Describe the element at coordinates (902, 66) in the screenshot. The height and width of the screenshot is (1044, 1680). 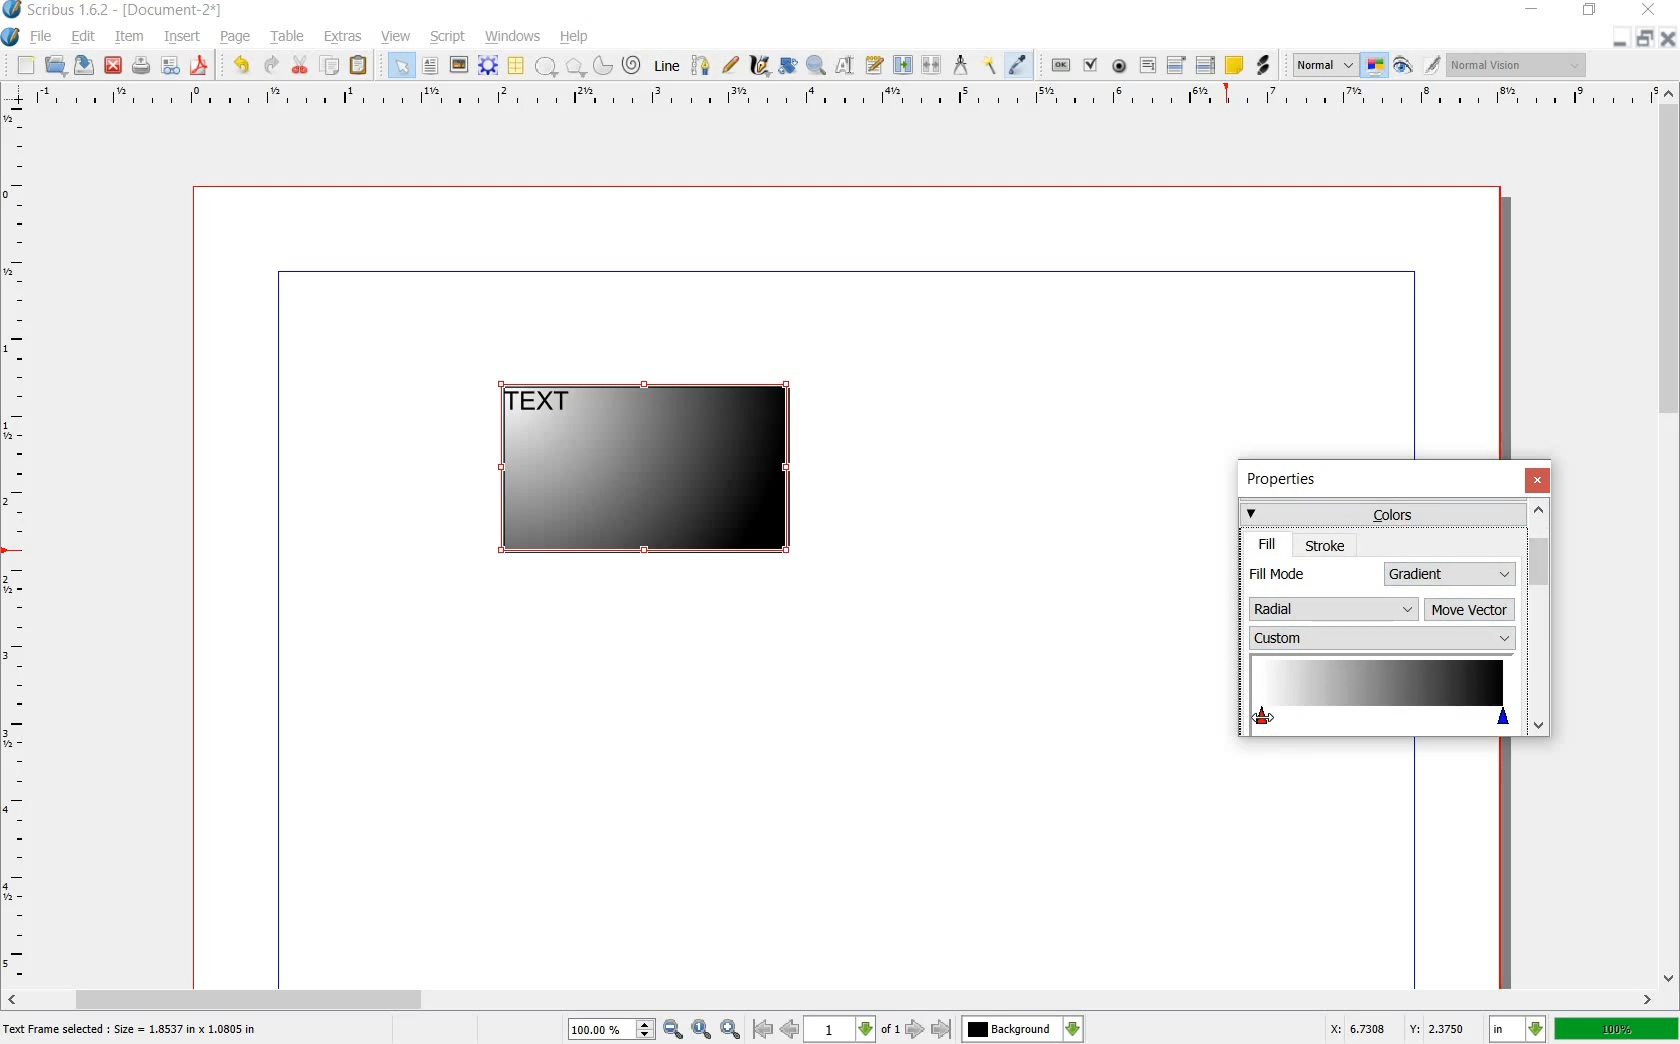
I see `link text frame` at that location.